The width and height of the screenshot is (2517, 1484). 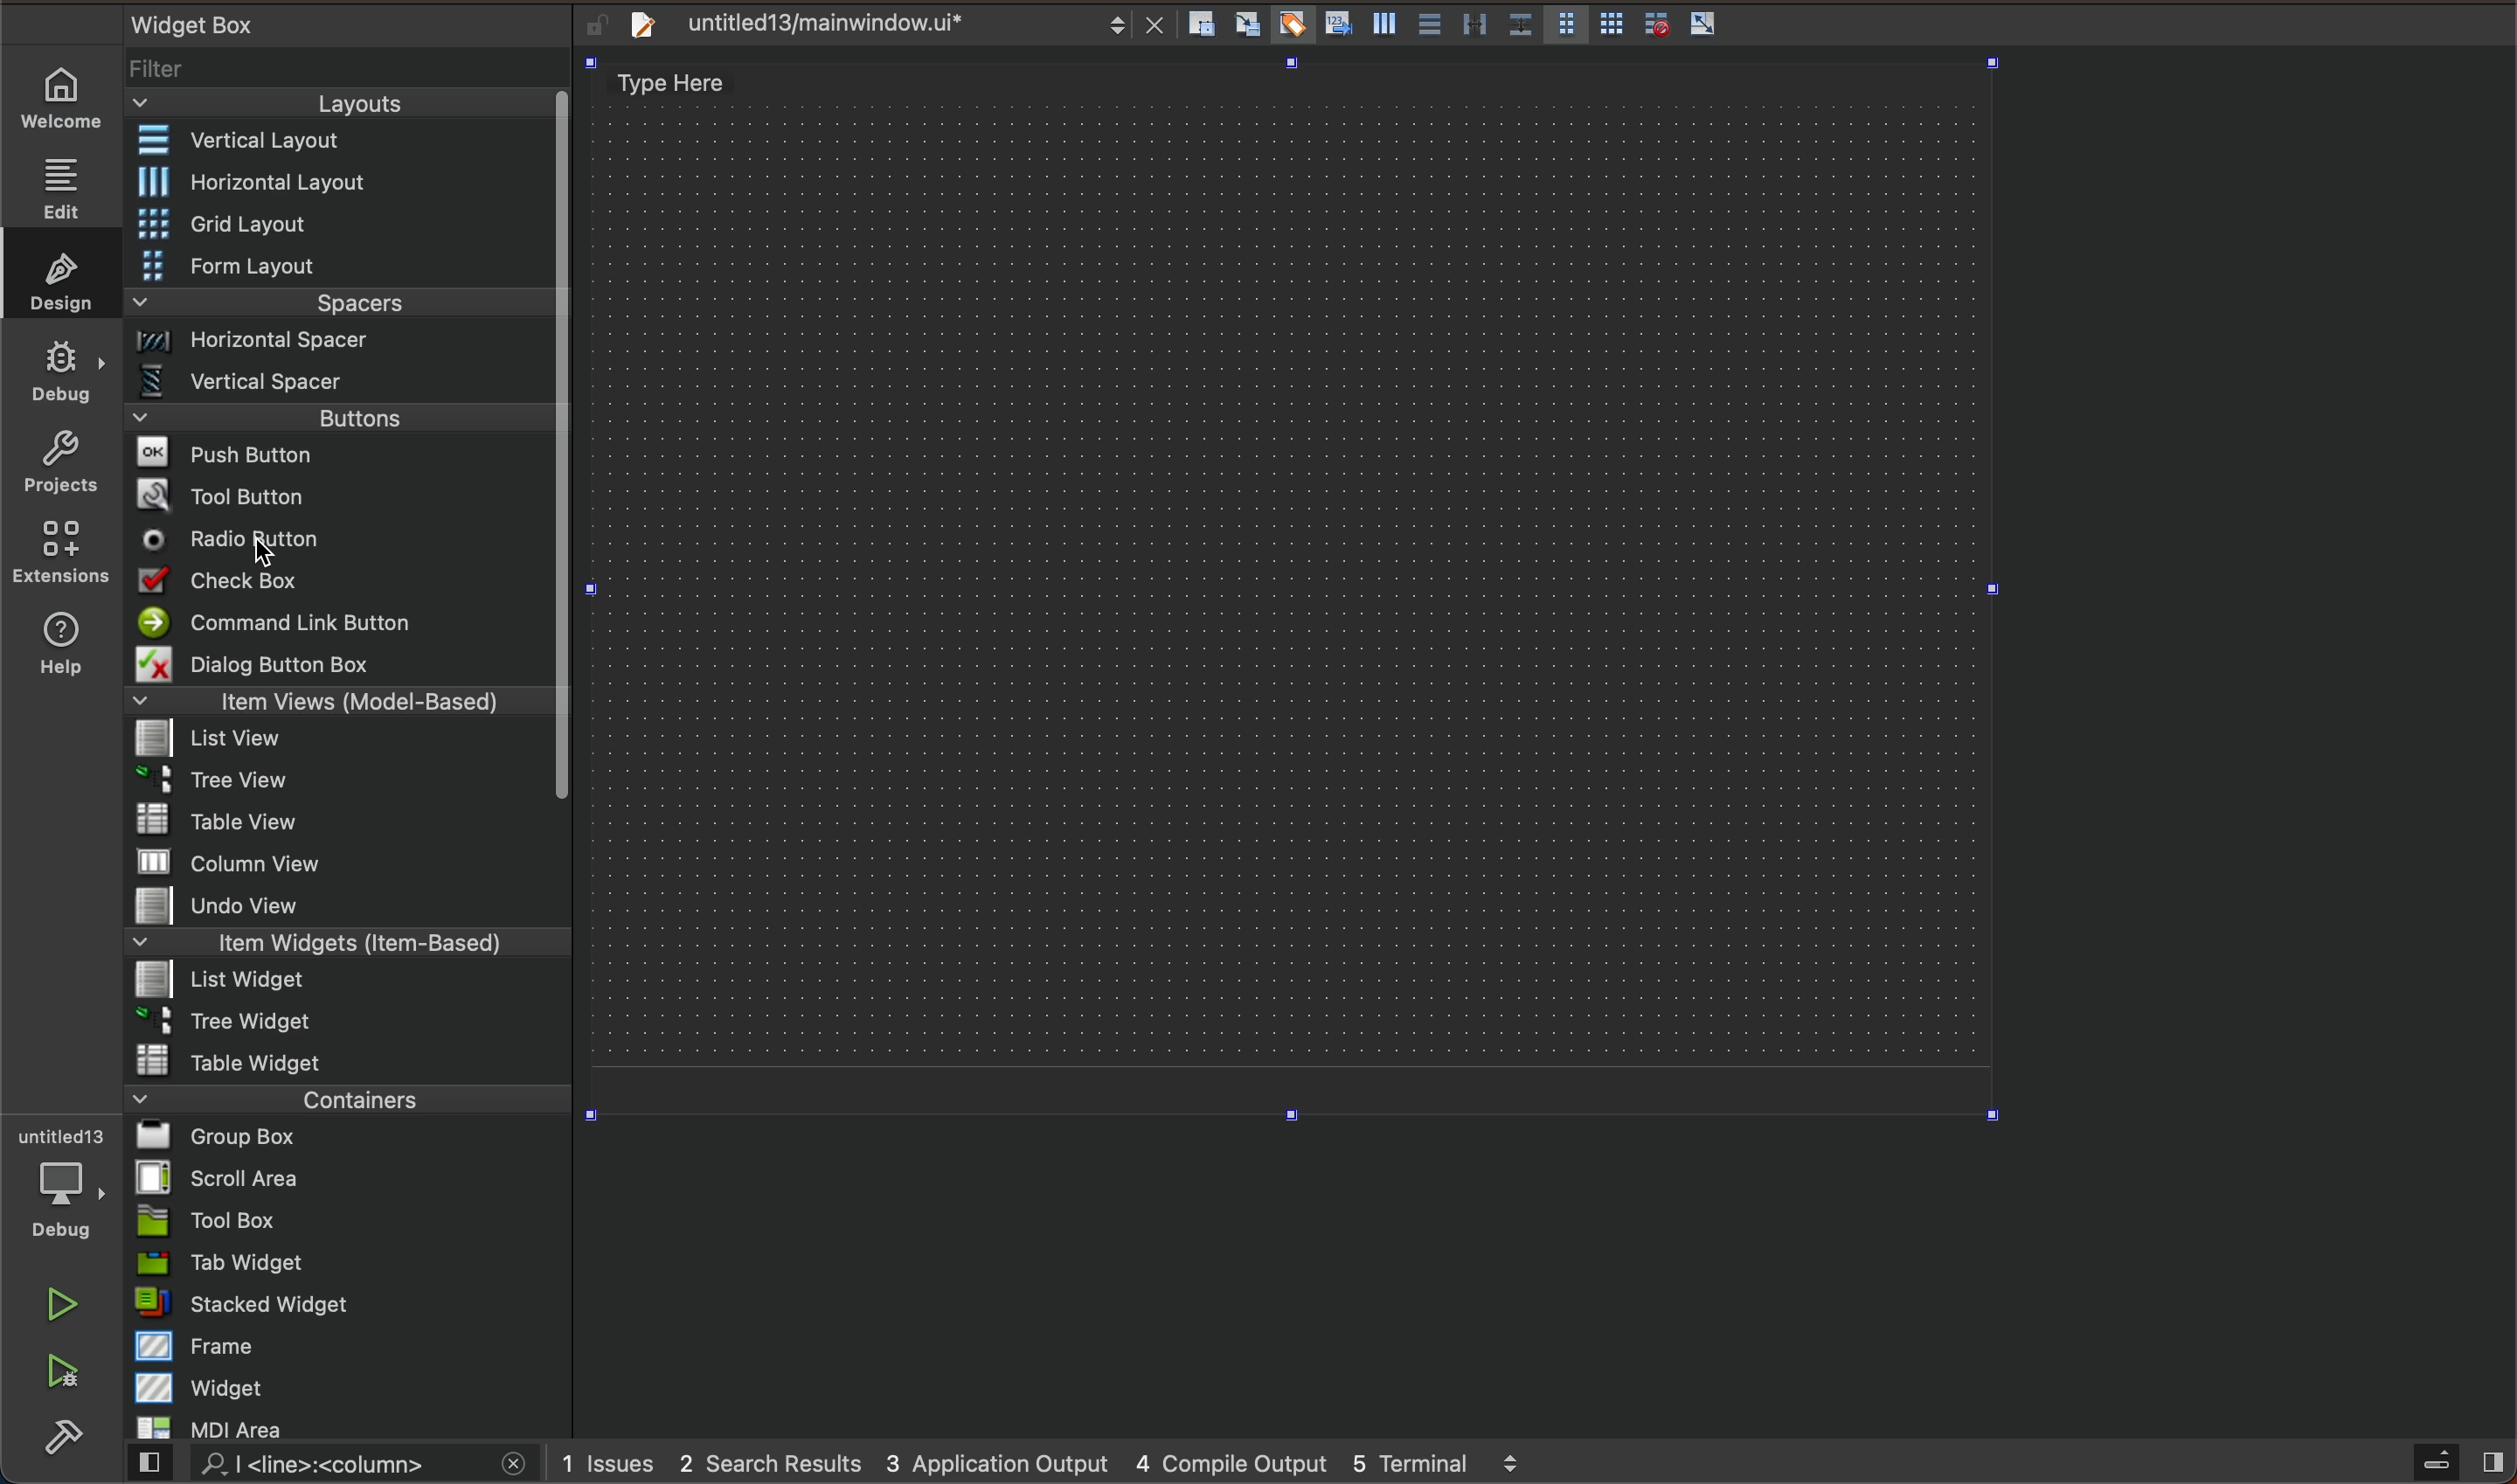 What do you see at coordinates (336, 705) in the screenshot?
I see `item views` at bounding box center [336, 705].